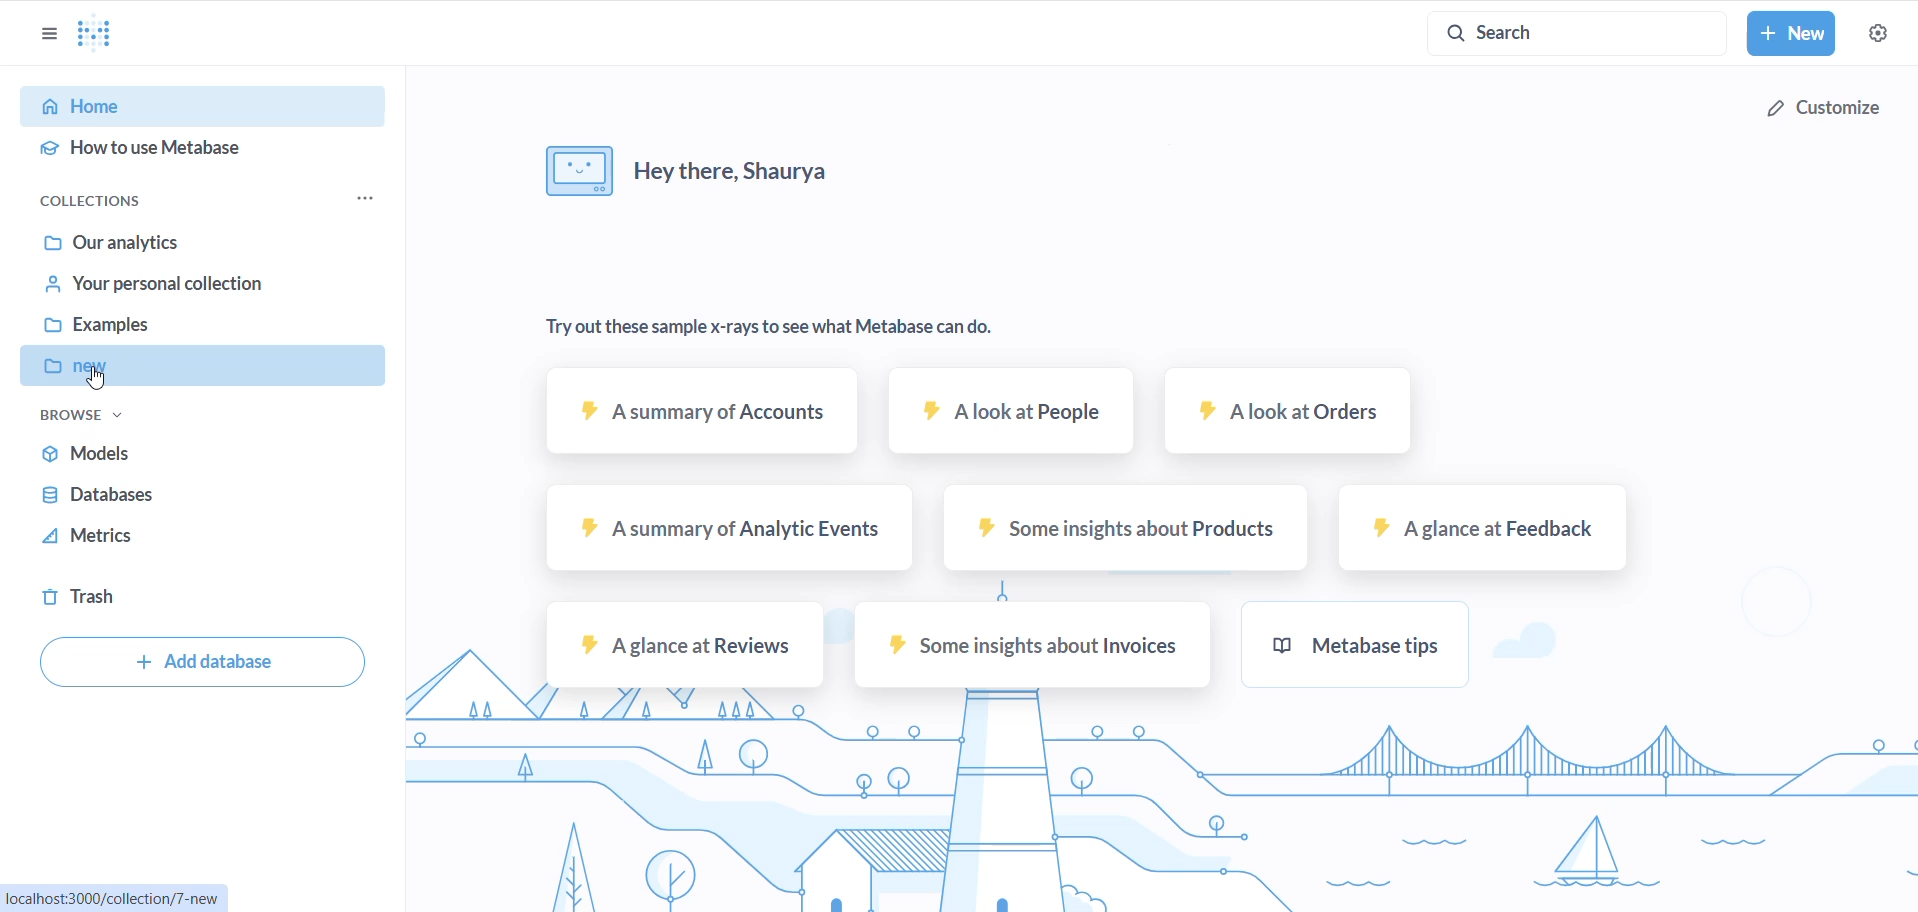  What do you see at coordinates (190, 329) in the screenshot?
I see `examples` at bounding box center [190, 329].